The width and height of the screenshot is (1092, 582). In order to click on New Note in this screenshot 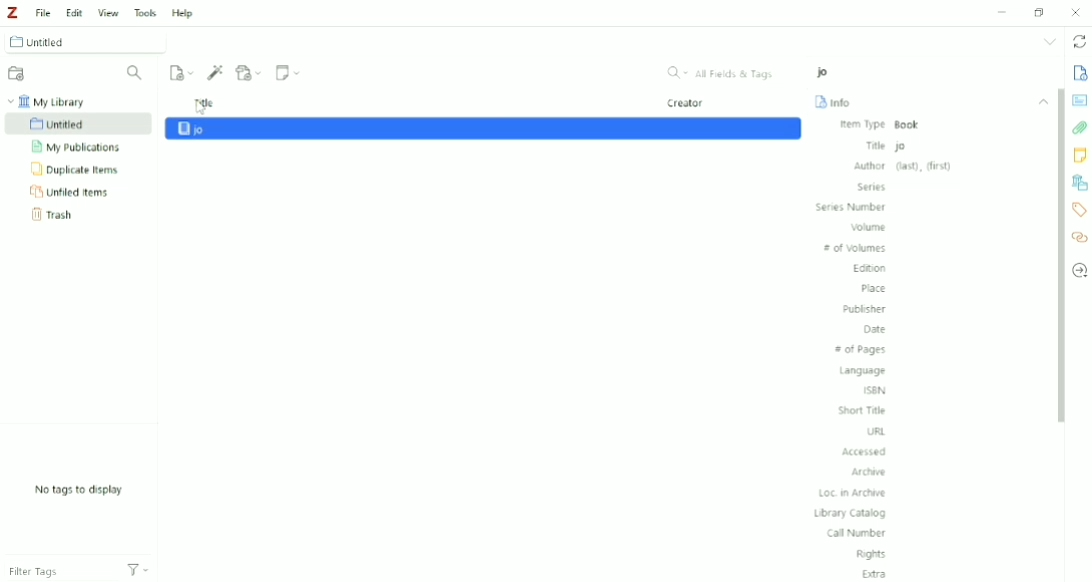, I will do `click(289, 73)`.